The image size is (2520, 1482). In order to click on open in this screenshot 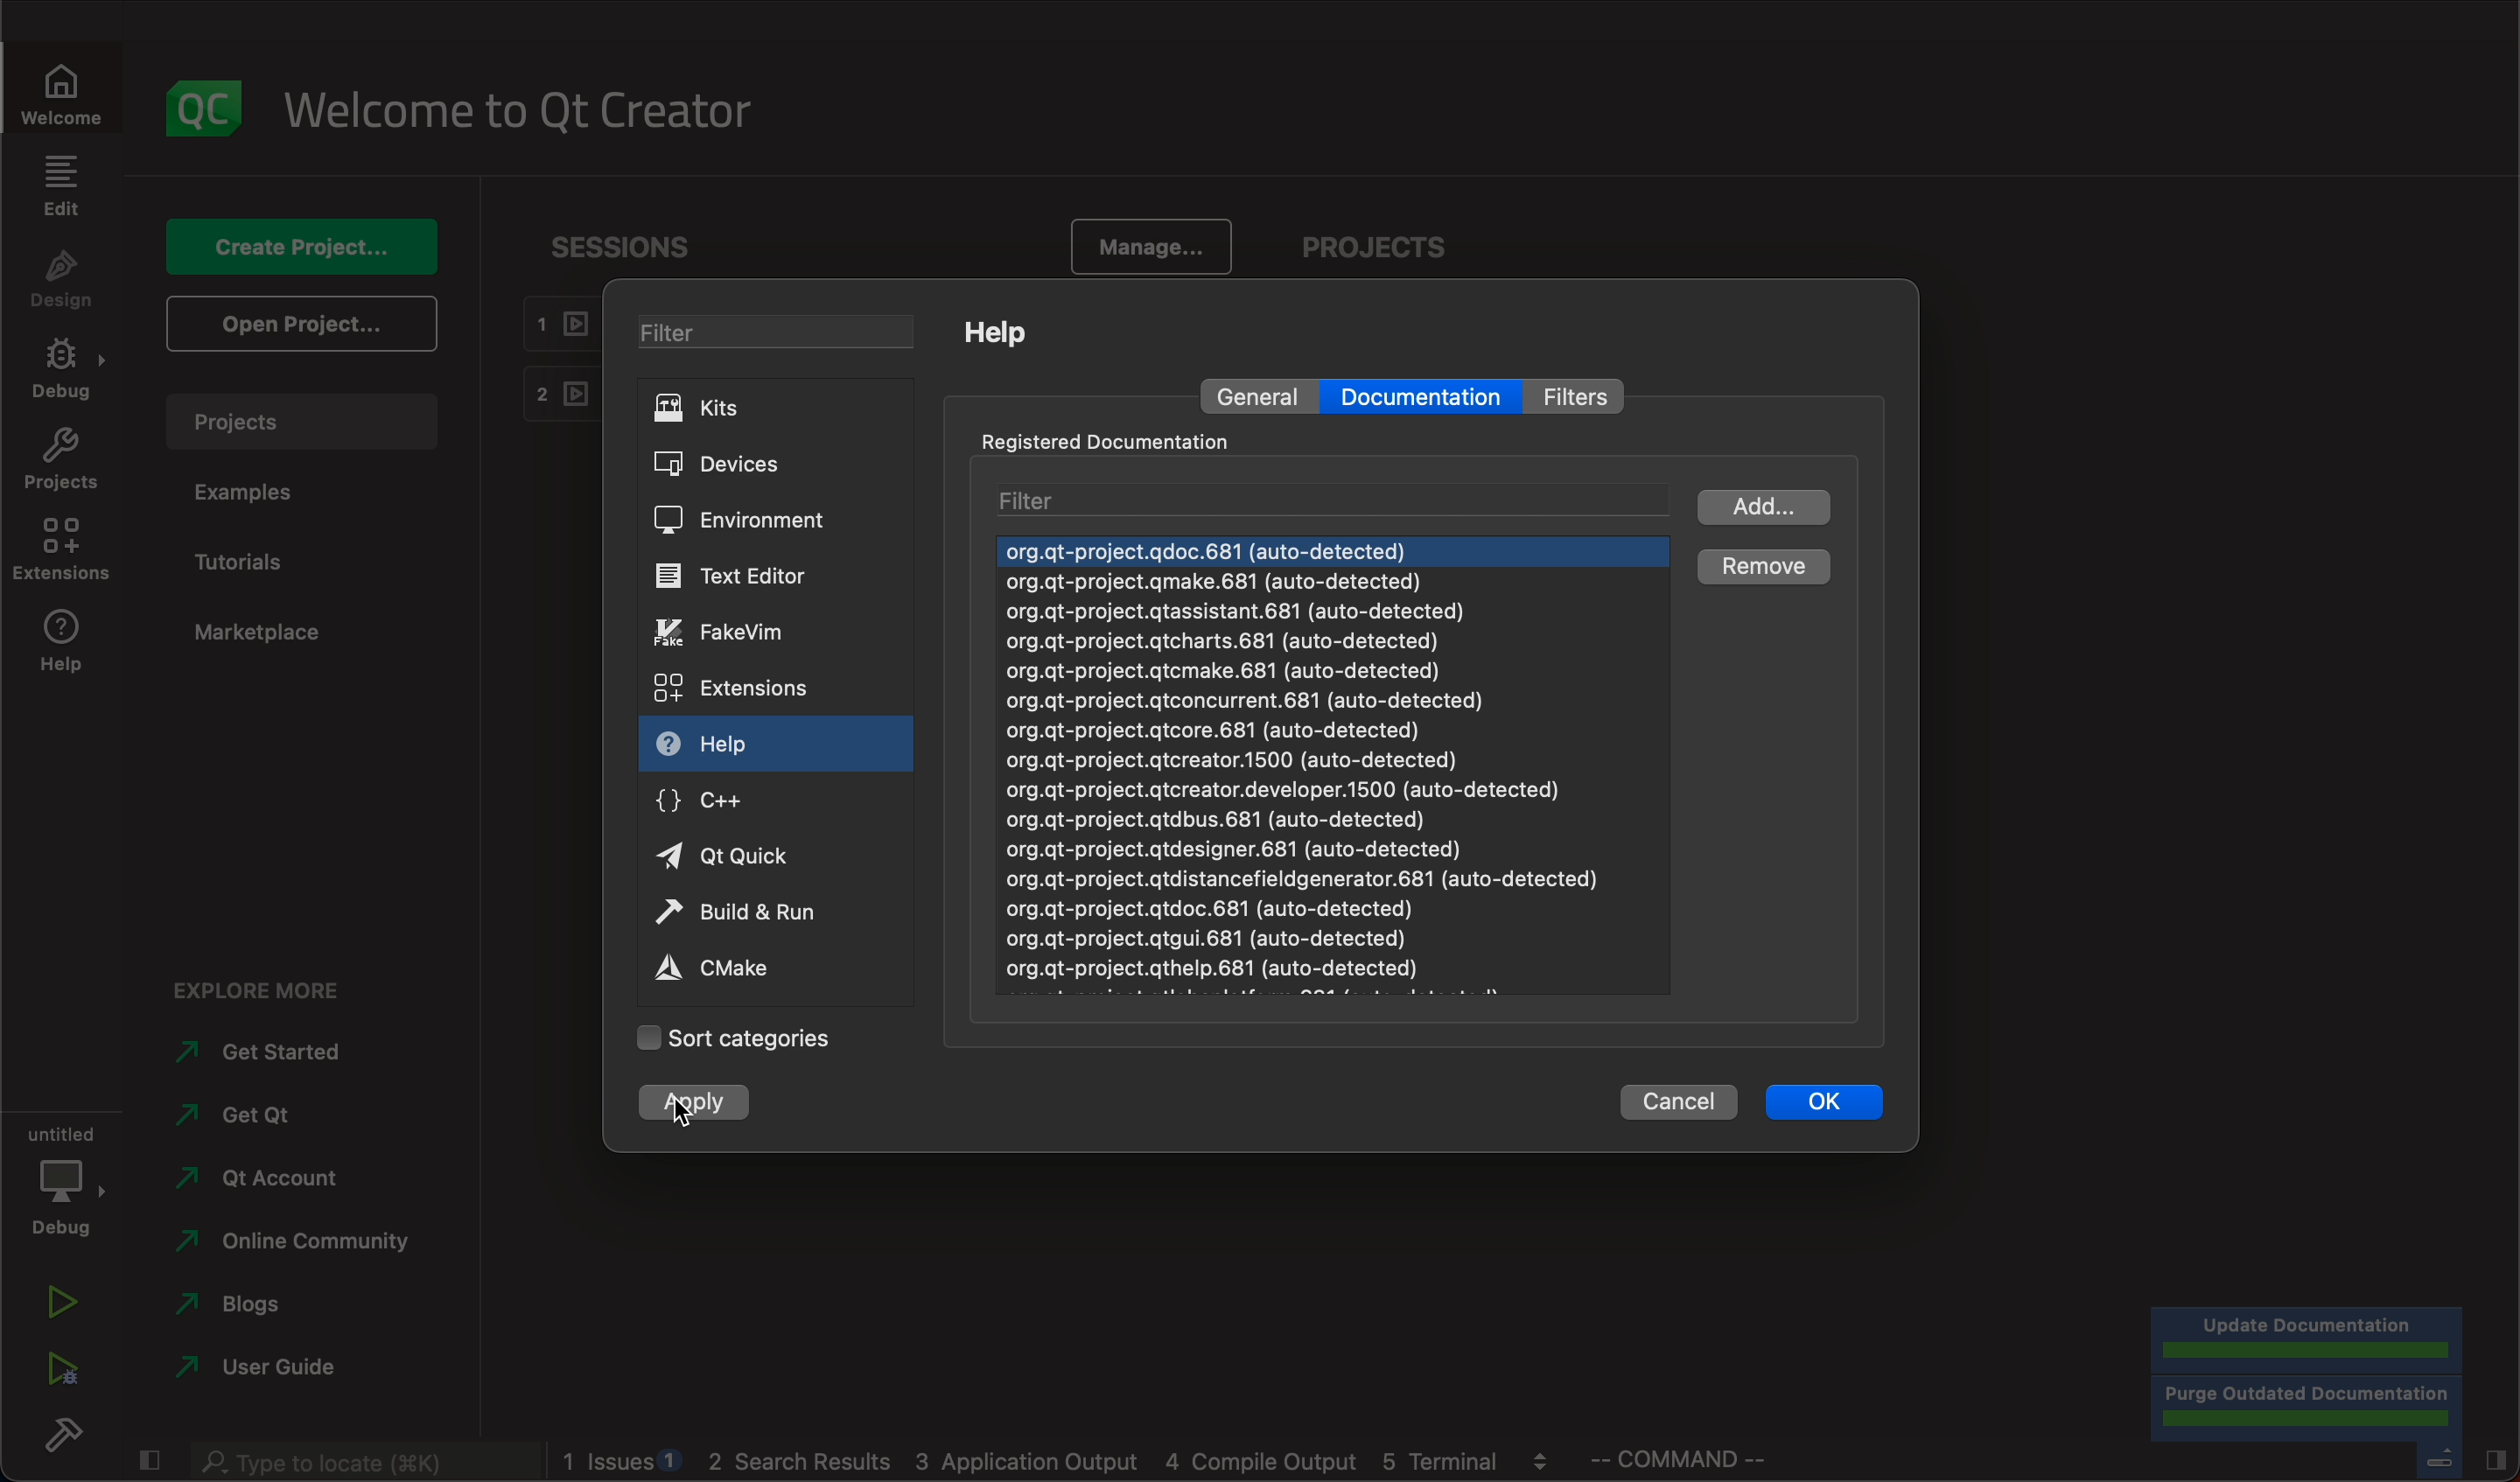, I will do `click(306, 321)`.